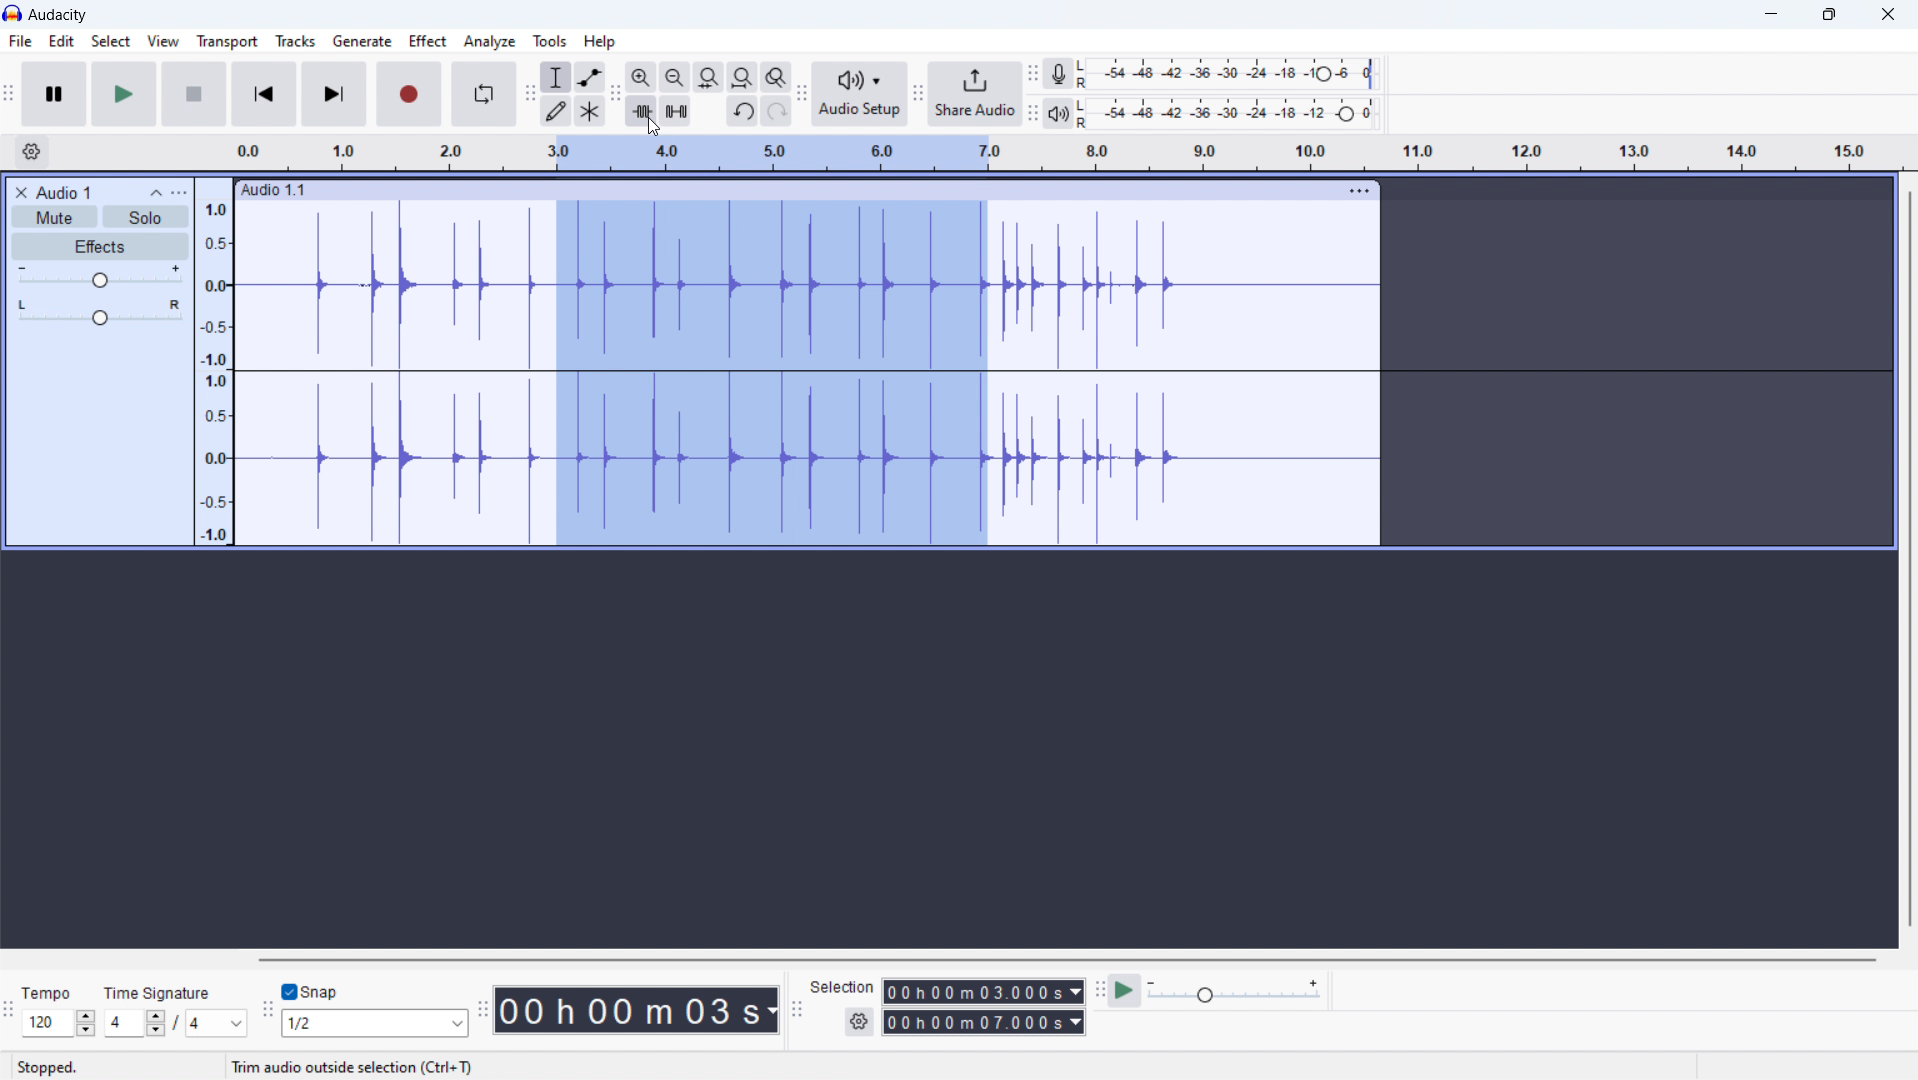 The width and height of the screenshot is (1918, 1080). Describe the element at coordinates (675, 110) in the screenshot. I see `silence audio selection` at that location.